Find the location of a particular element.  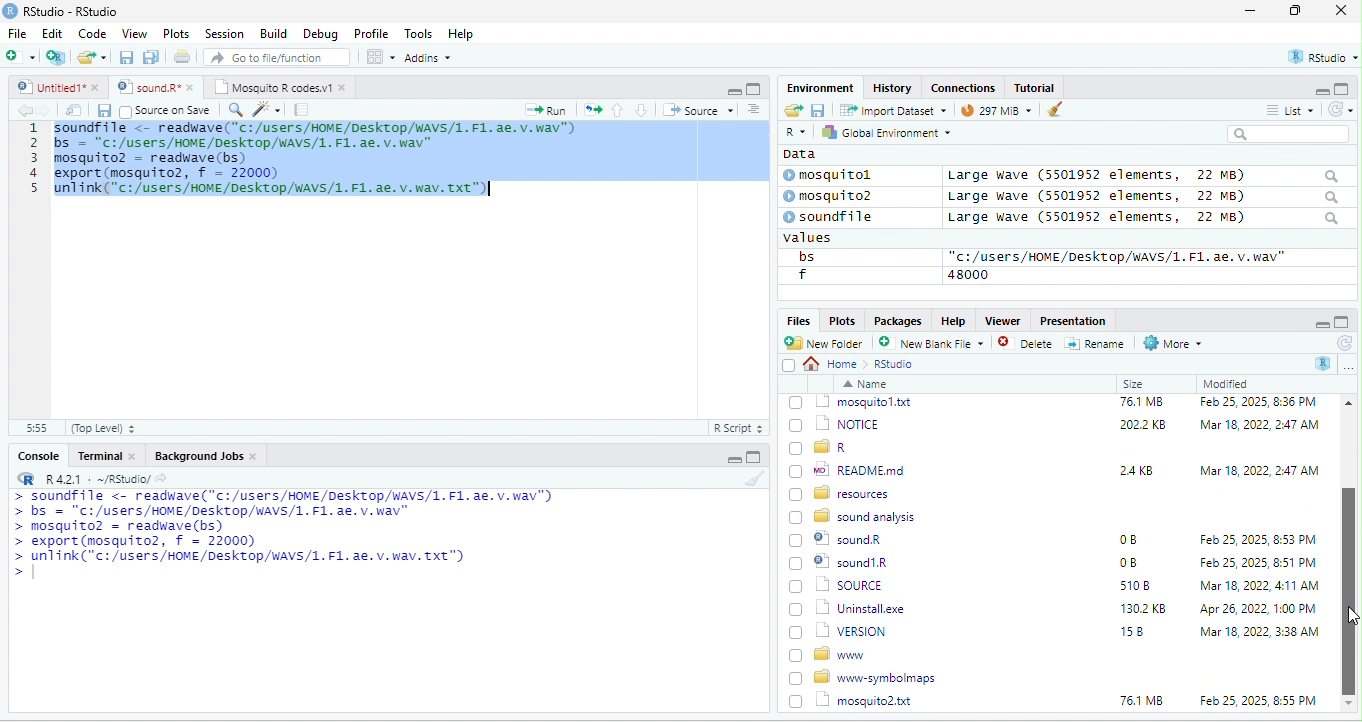

76.1 MB is located at coordinates (1141, 519).